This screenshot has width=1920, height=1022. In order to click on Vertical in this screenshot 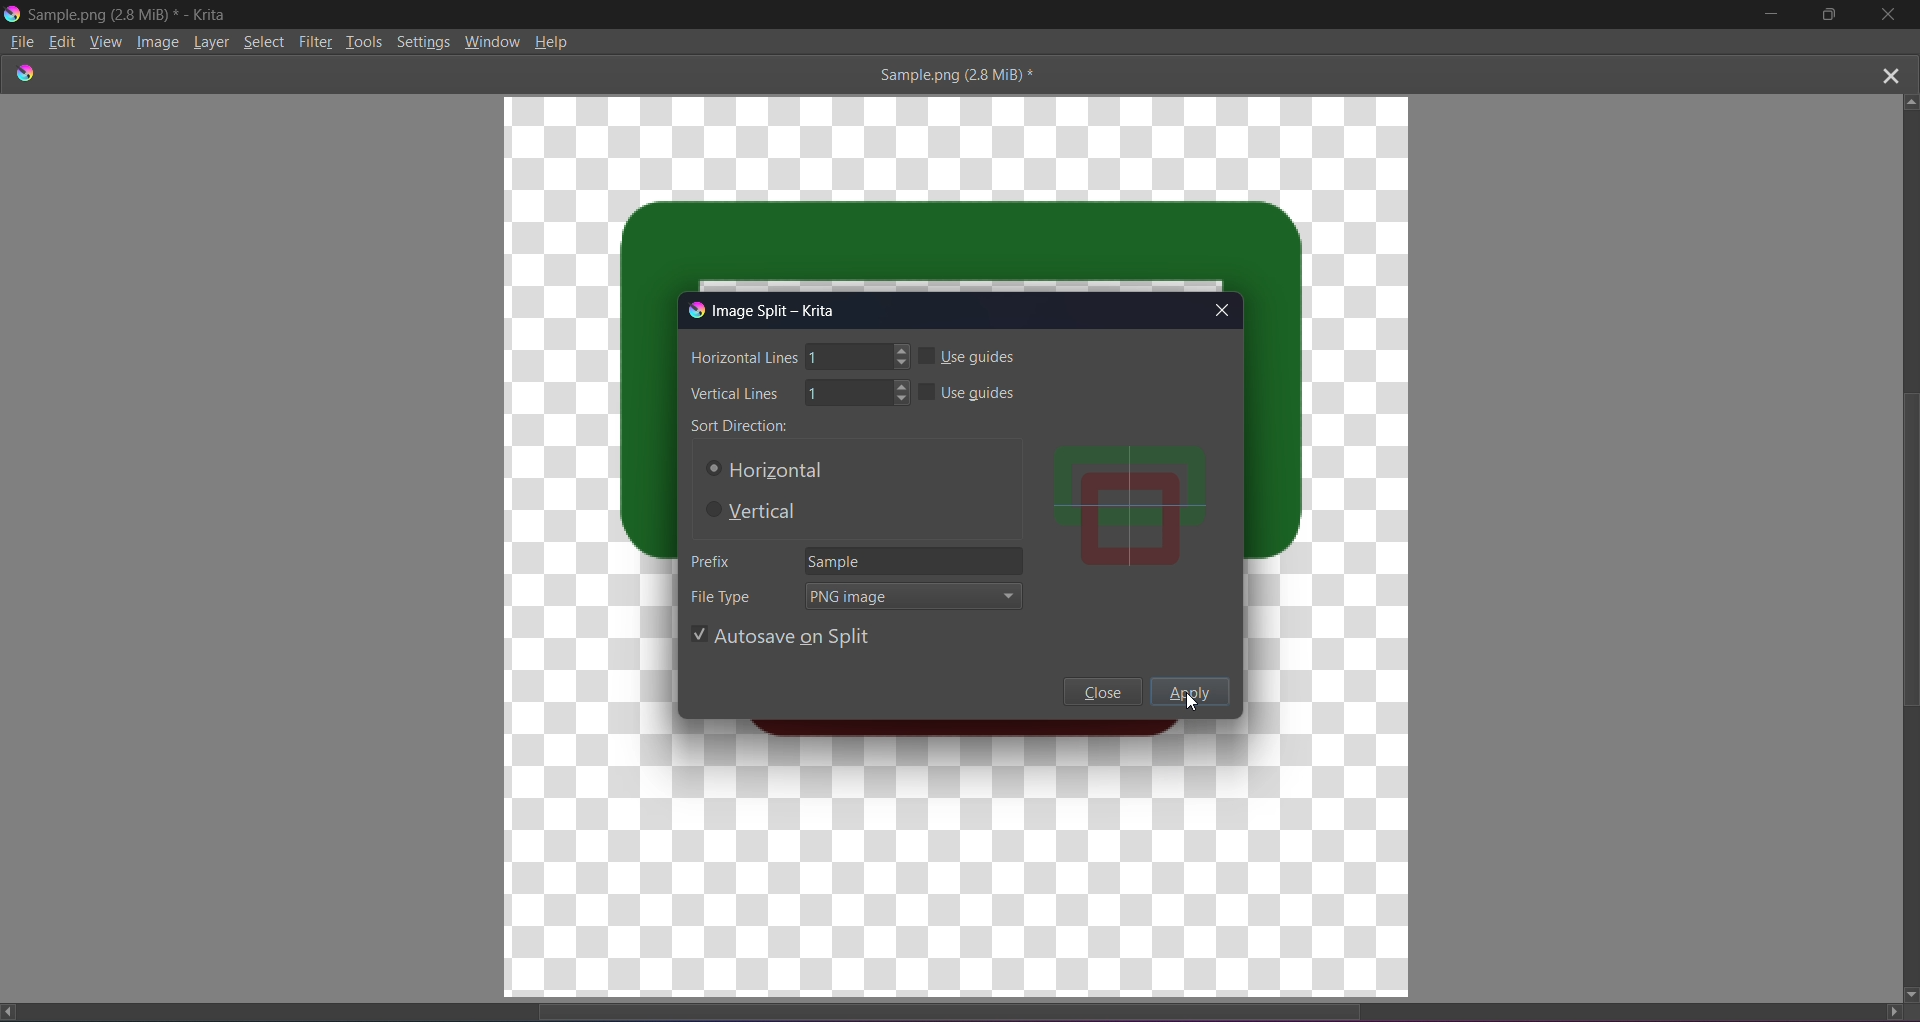, I will do `click(758, 512)`.